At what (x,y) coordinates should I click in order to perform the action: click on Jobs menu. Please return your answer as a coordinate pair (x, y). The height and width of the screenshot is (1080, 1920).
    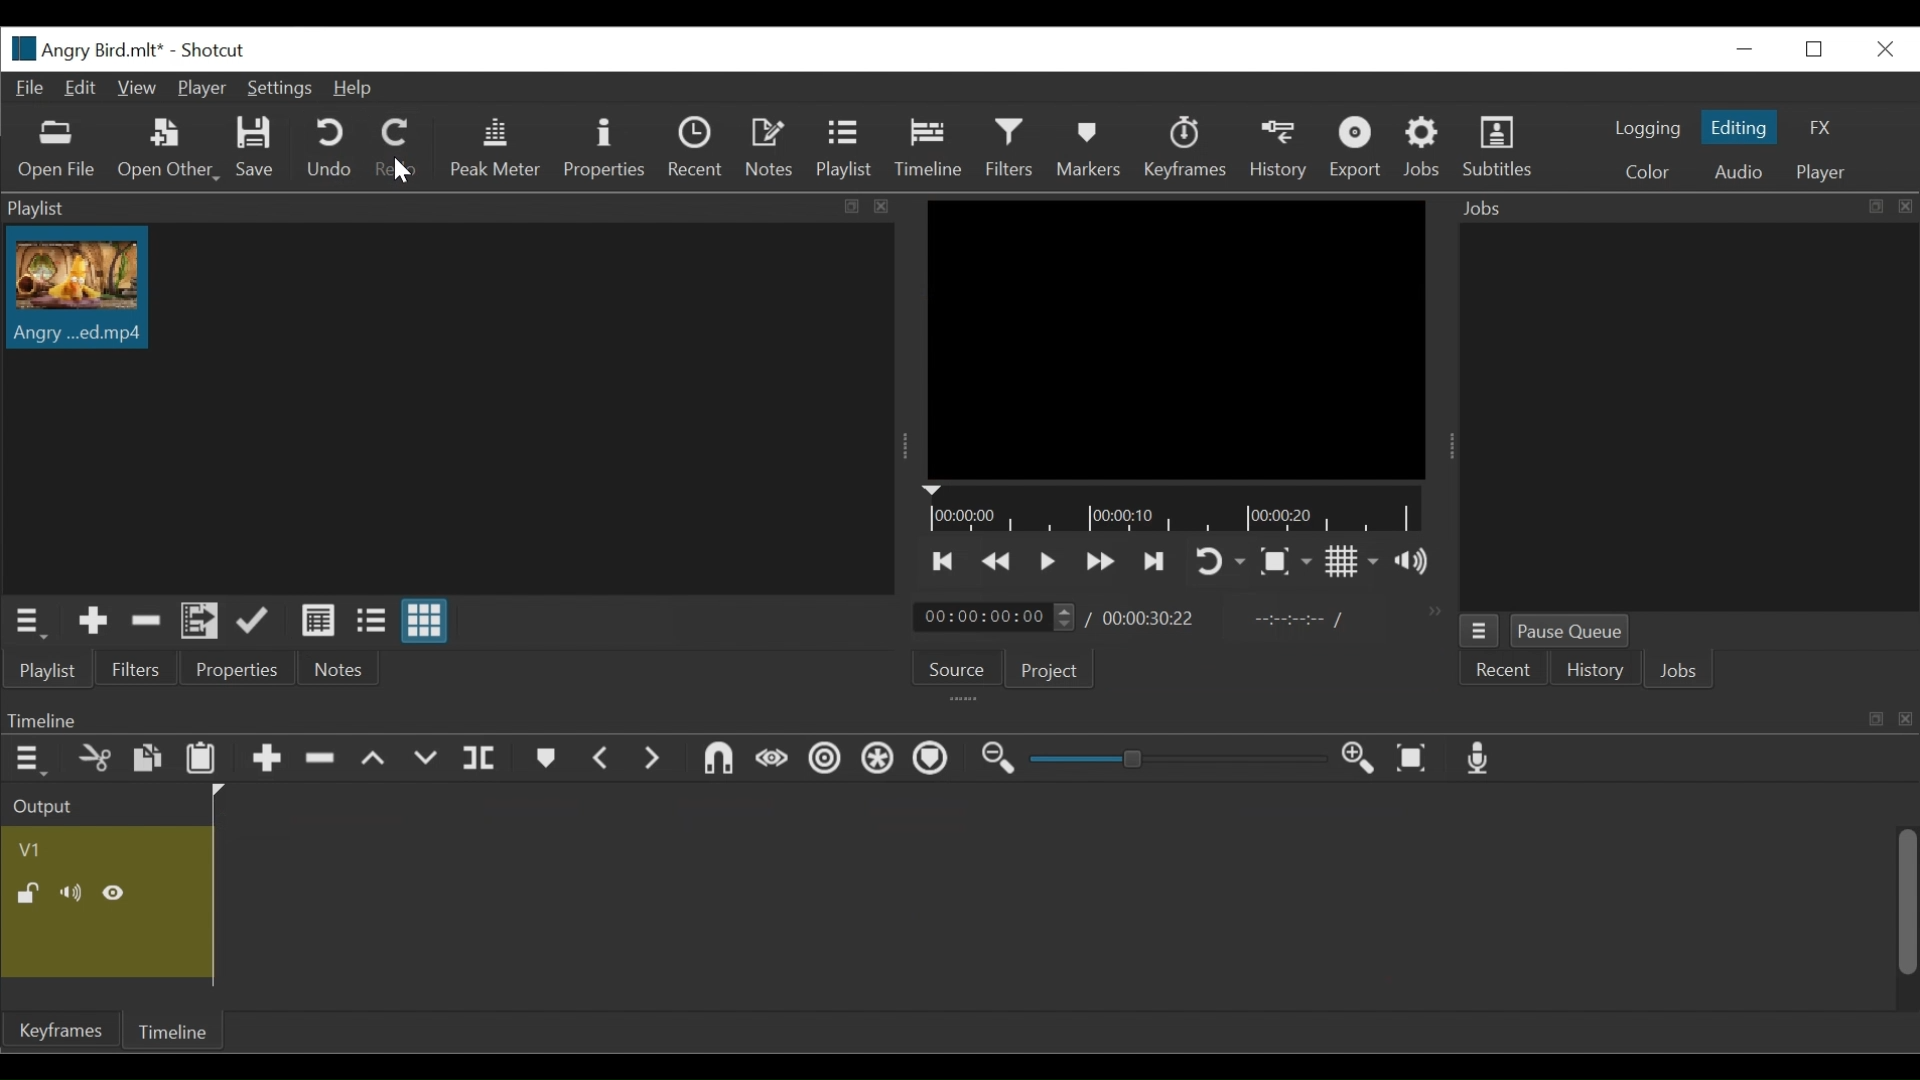
    Looking at the image, I should click on (1479, 630).